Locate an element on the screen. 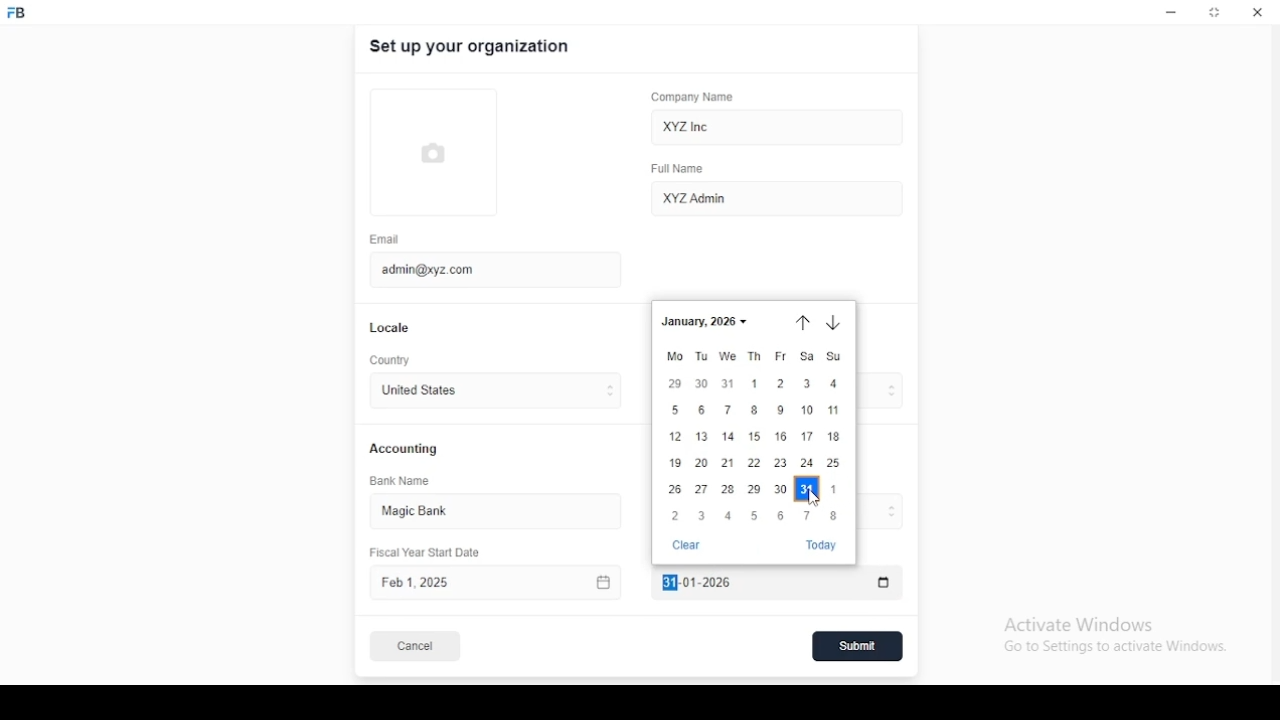 The image size is (1280, 720). 8 is located at coordinates (755, 411).